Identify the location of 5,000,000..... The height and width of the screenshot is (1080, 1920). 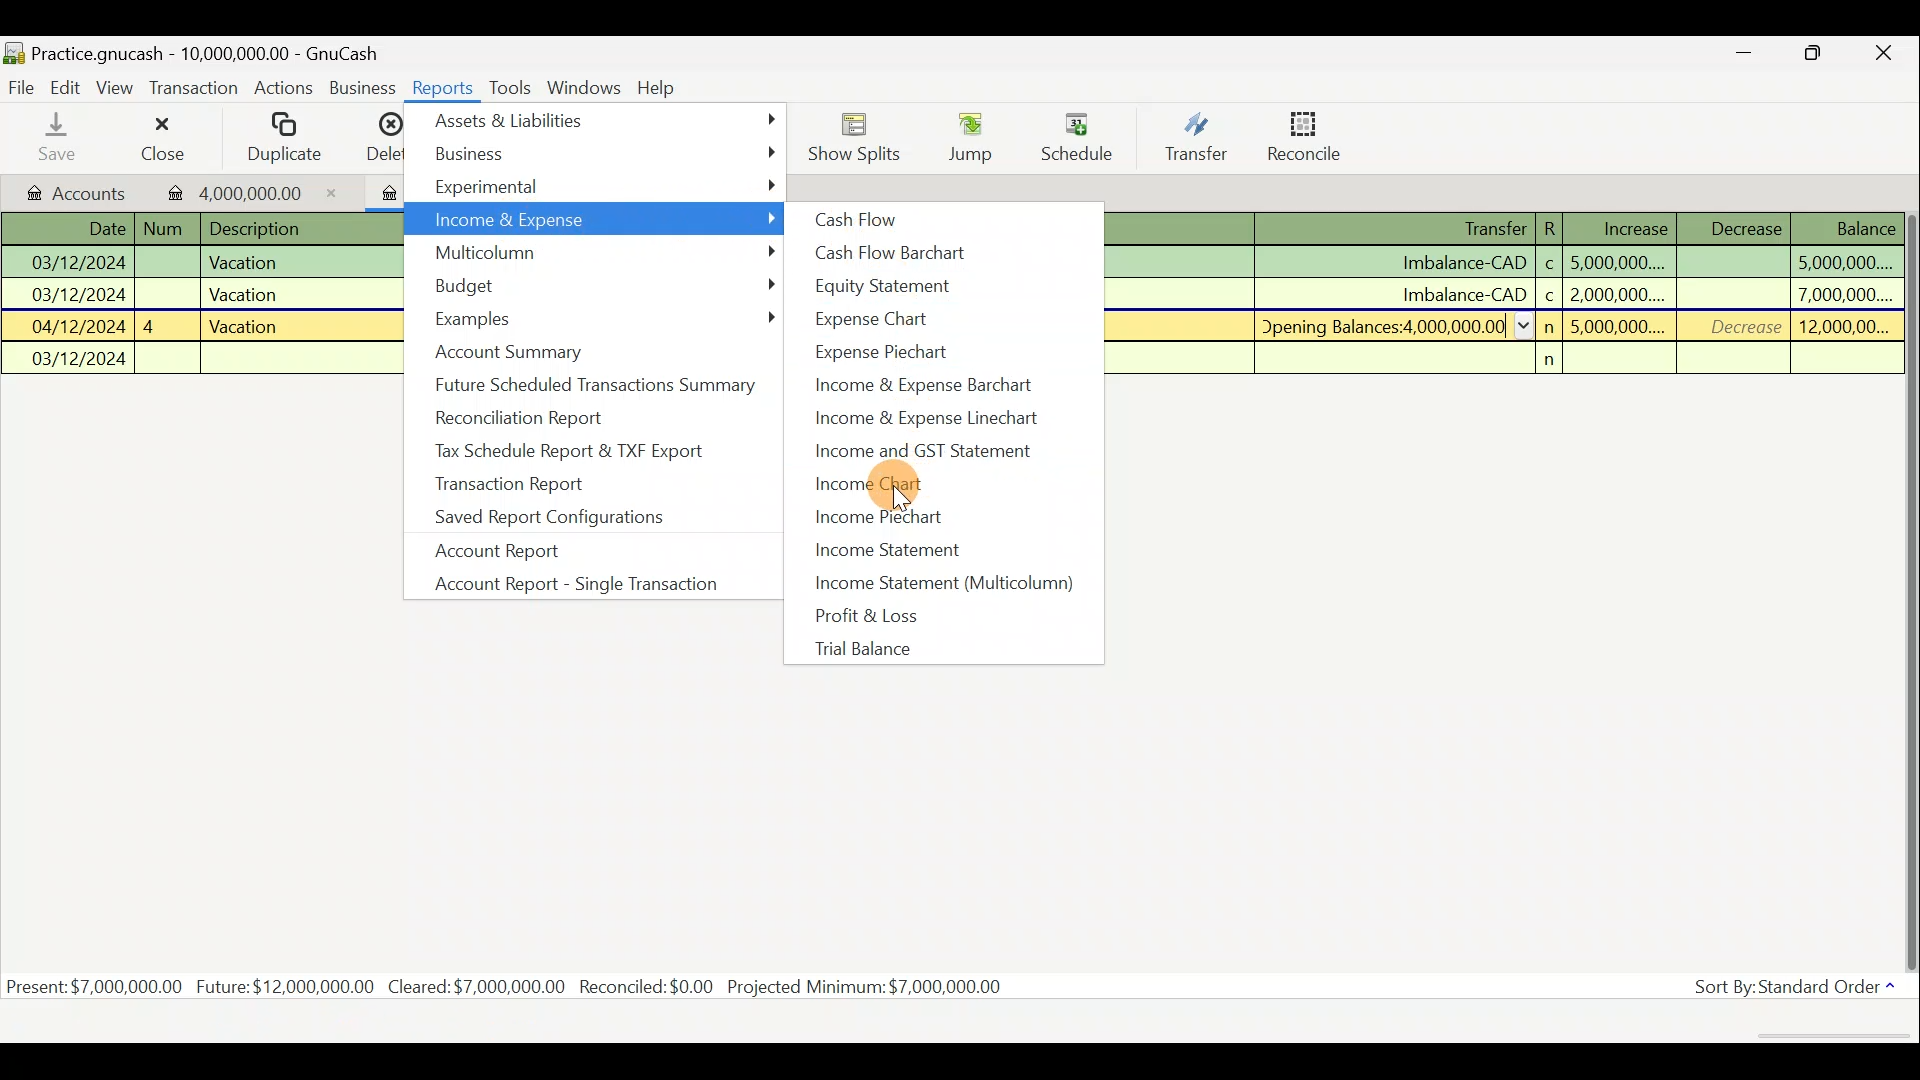
(1843, 263).